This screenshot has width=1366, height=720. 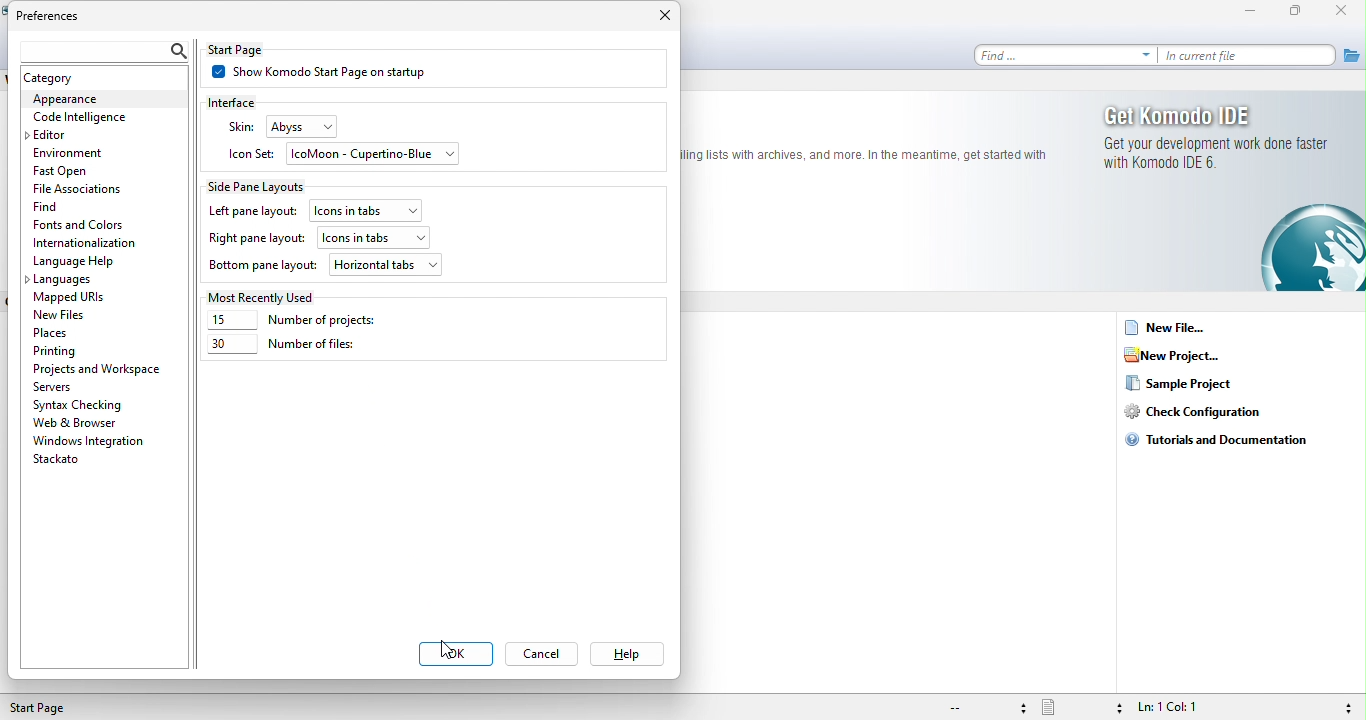 What do you see at coordinates (240, 127) in the screenshot?
I see `skin` at bounding box center [240, 127].